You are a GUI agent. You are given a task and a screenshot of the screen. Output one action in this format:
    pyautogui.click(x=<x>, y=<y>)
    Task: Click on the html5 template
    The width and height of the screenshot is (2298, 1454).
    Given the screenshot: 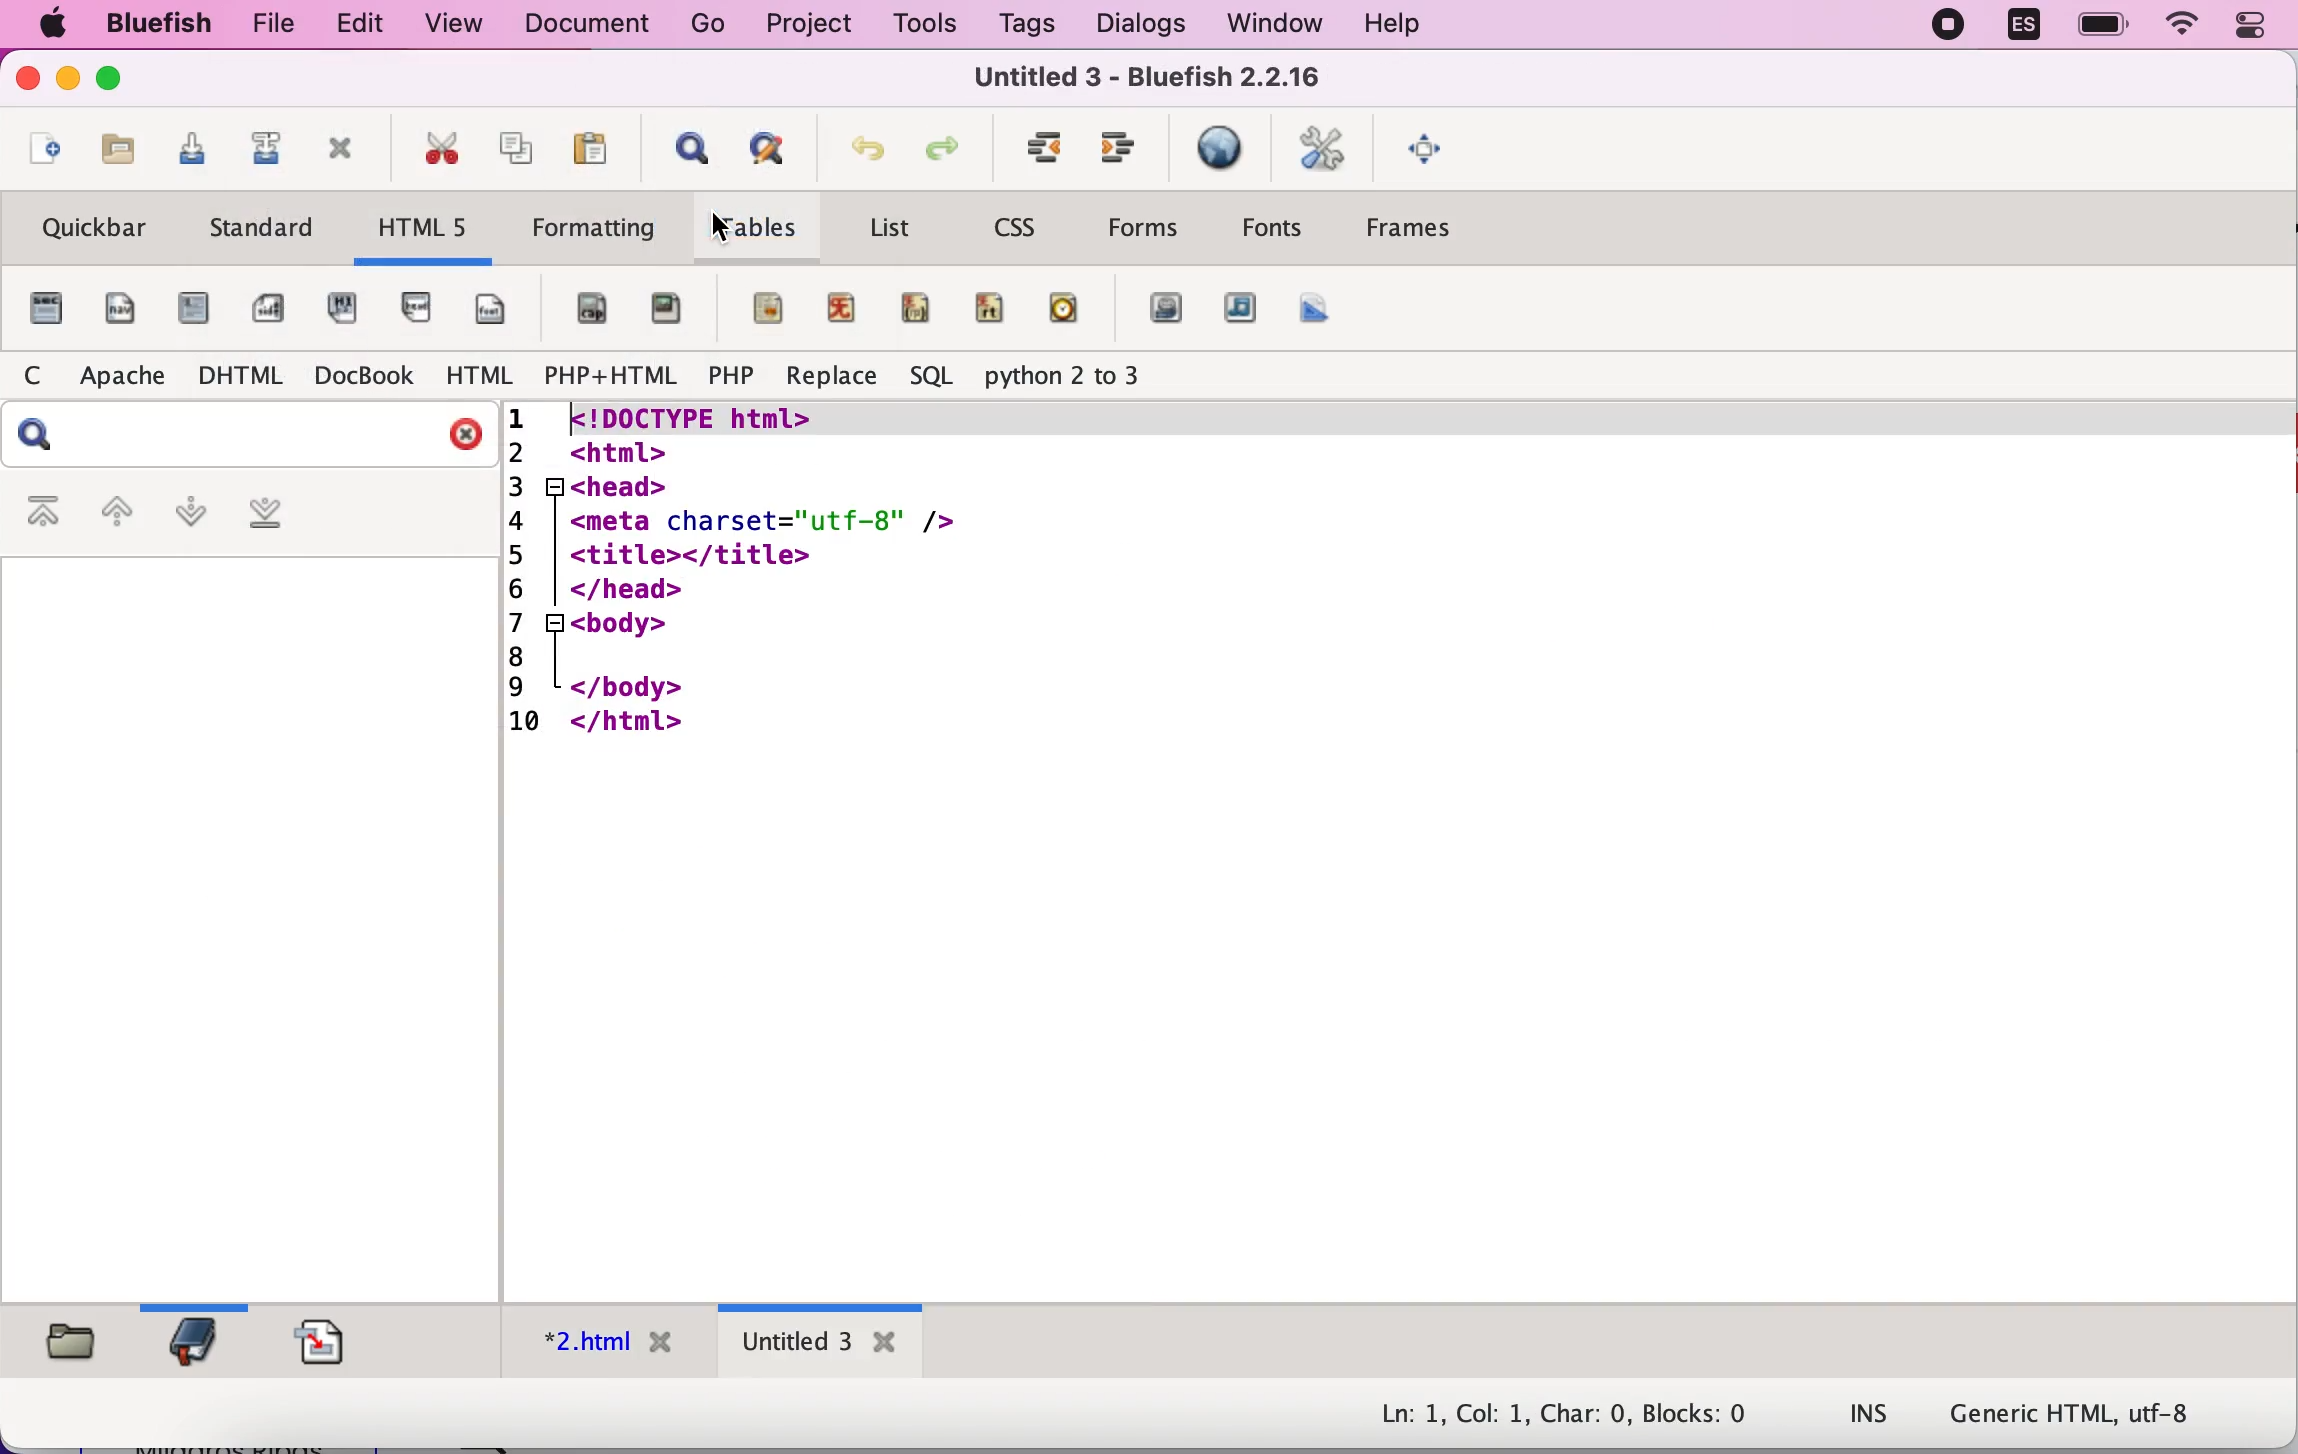 What is the action you would take?
    pyautogui.click(x=741, y=571)
    